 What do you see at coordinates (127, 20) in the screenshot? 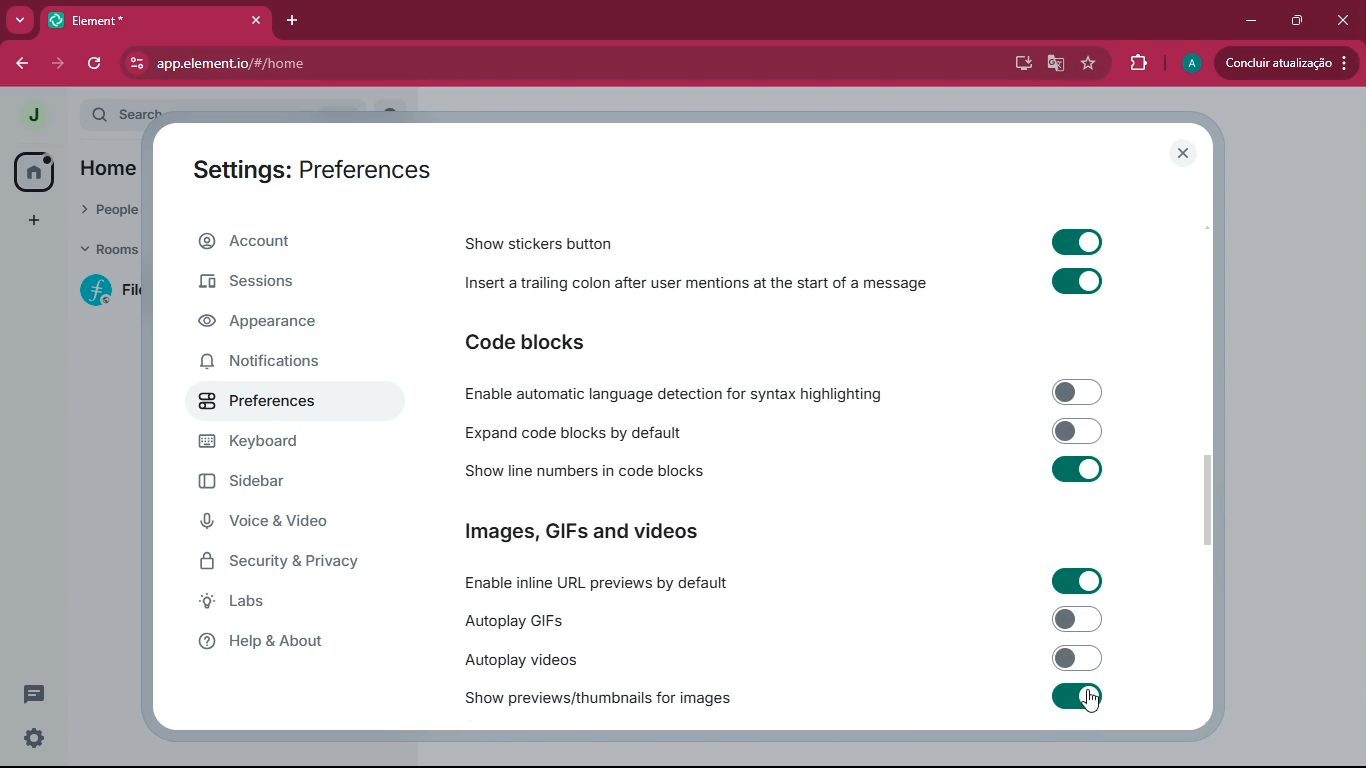
I see `Element*` at bounding box center [127, 20].